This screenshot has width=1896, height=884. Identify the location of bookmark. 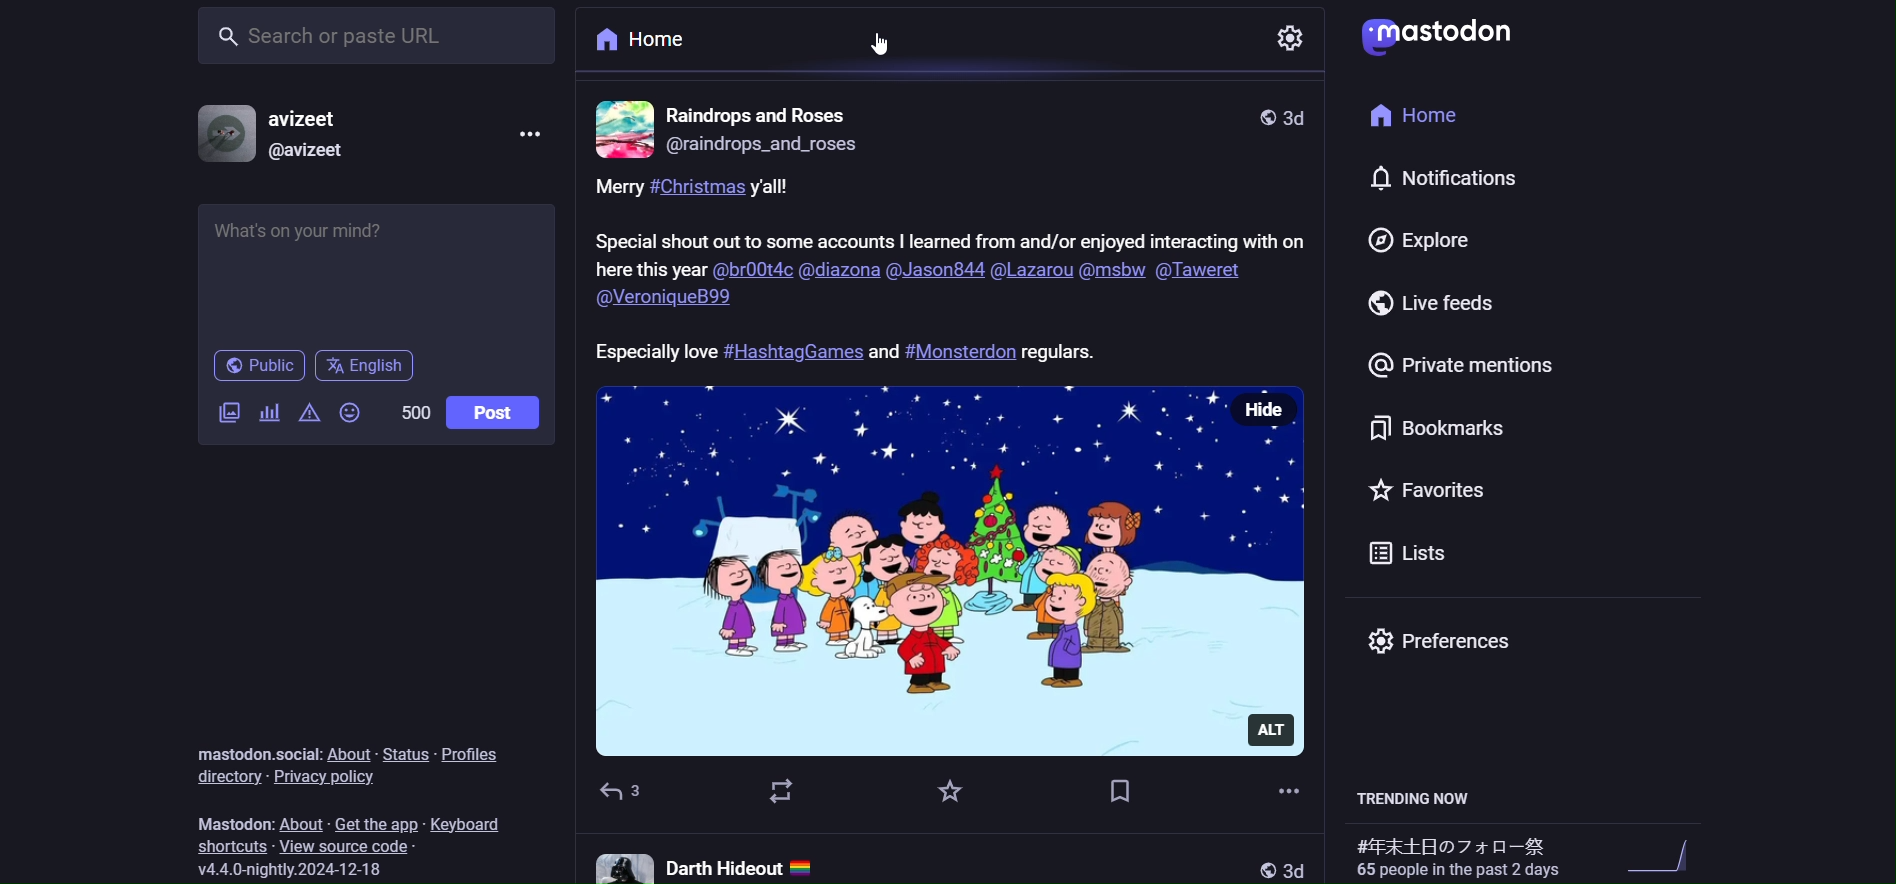
(1422, 429).